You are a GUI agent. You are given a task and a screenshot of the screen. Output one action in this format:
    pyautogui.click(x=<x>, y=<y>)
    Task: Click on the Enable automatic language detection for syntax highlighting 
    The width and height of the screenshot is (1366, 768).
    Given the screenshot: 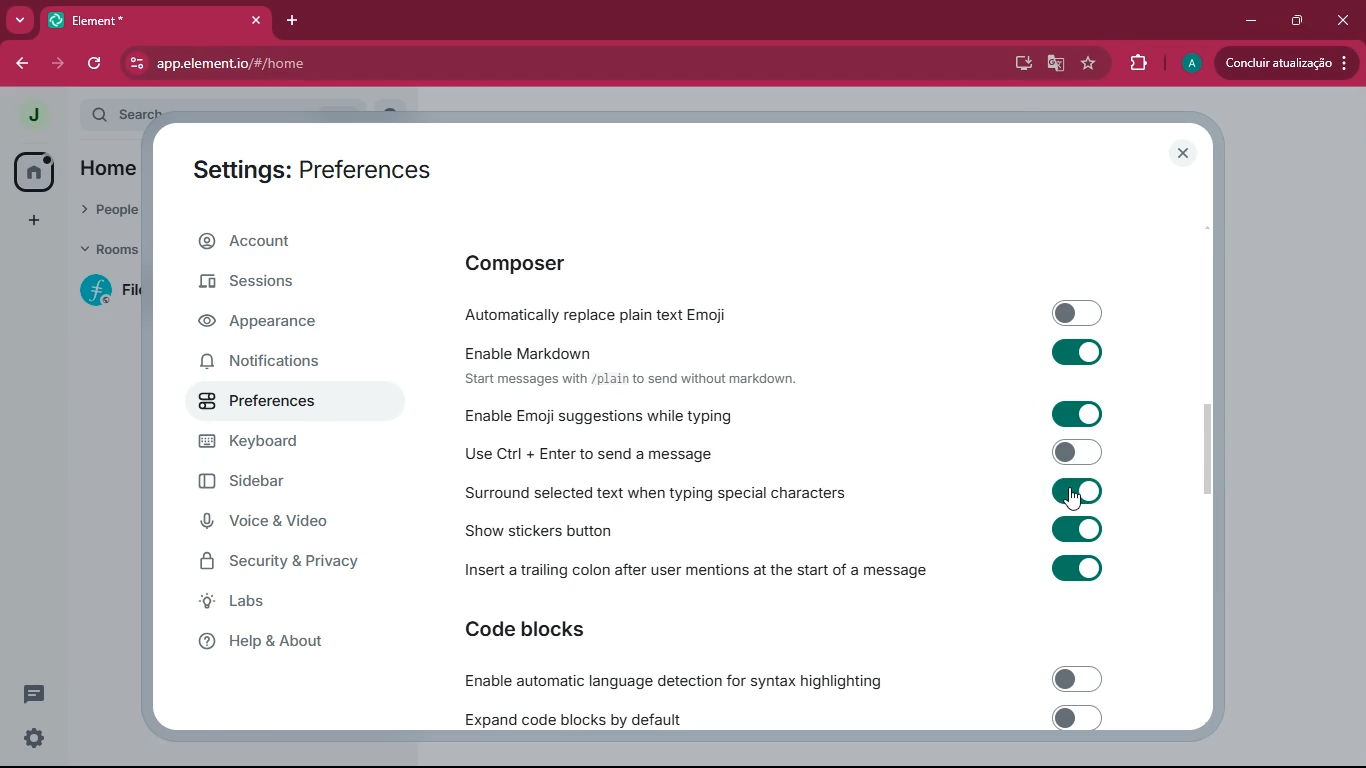 What is the action you would take?
    pyautogui.click(x=775, y=679)
    